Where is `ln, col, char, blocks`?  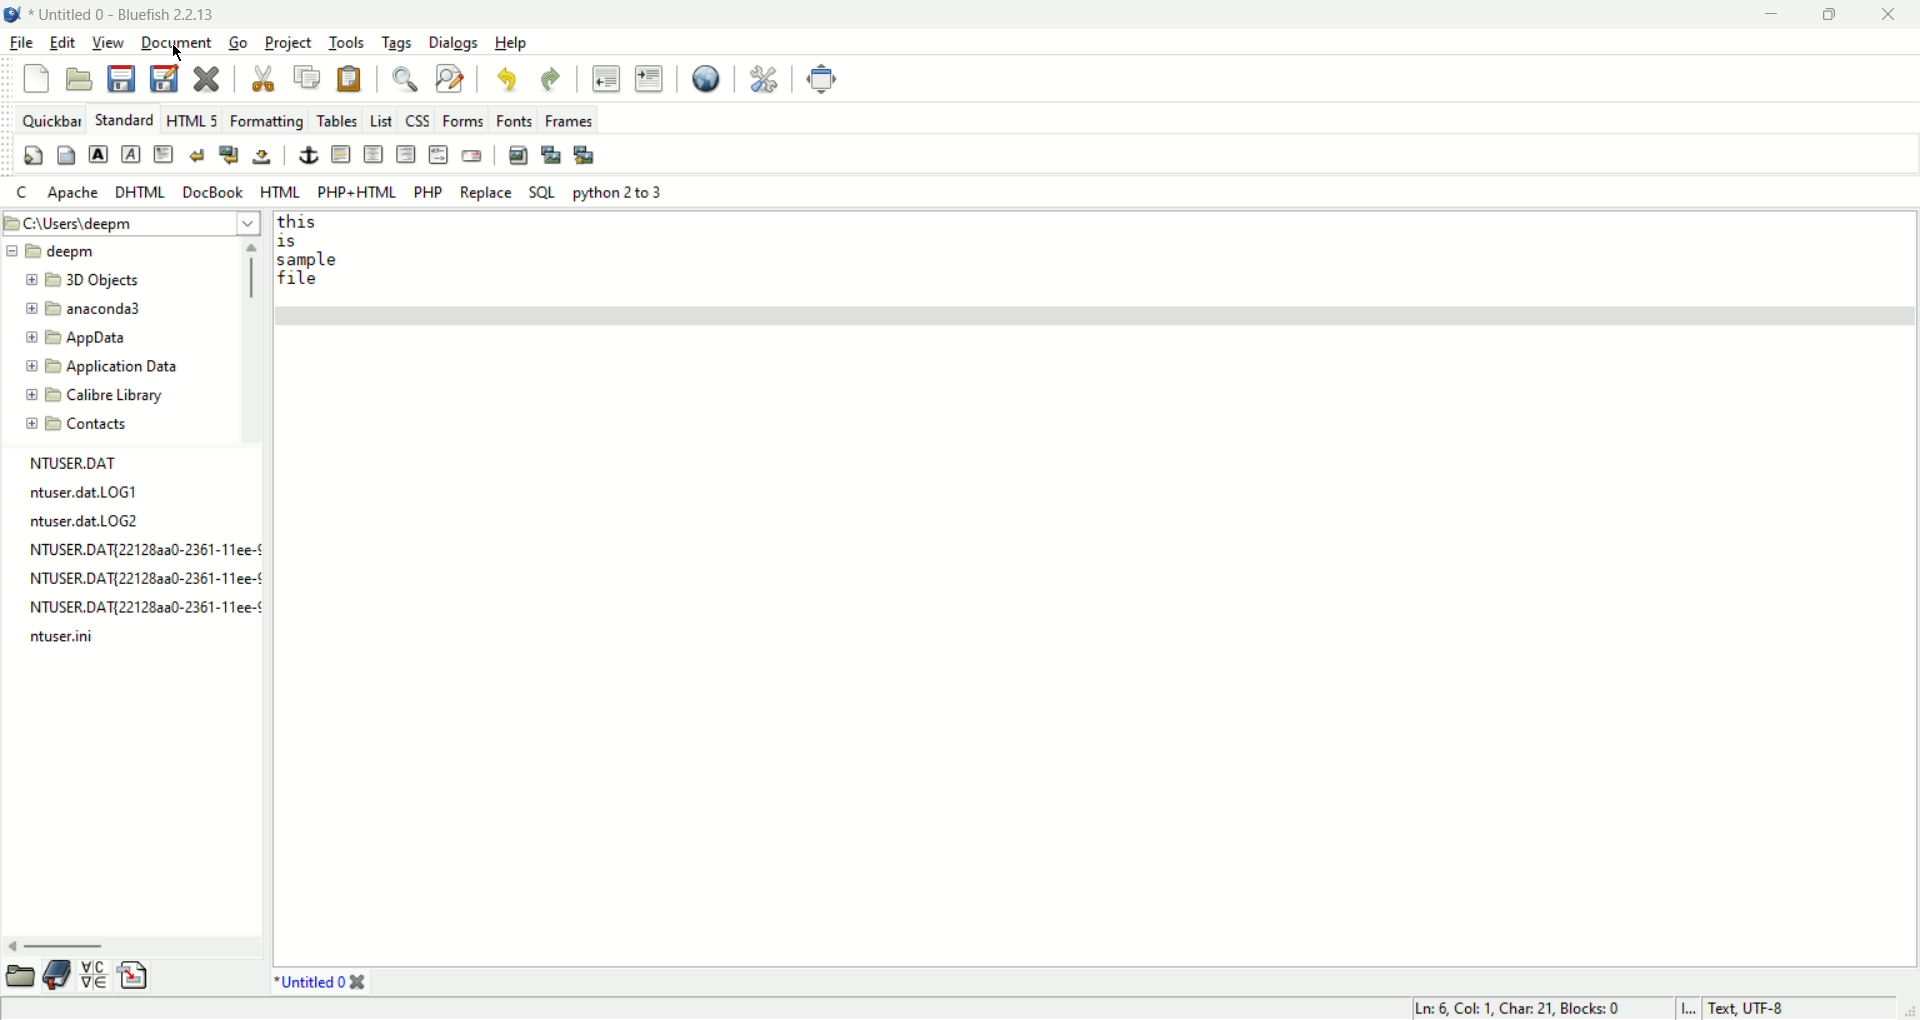 ln, col, char, blocks is located at coordinates (1511, 1008).